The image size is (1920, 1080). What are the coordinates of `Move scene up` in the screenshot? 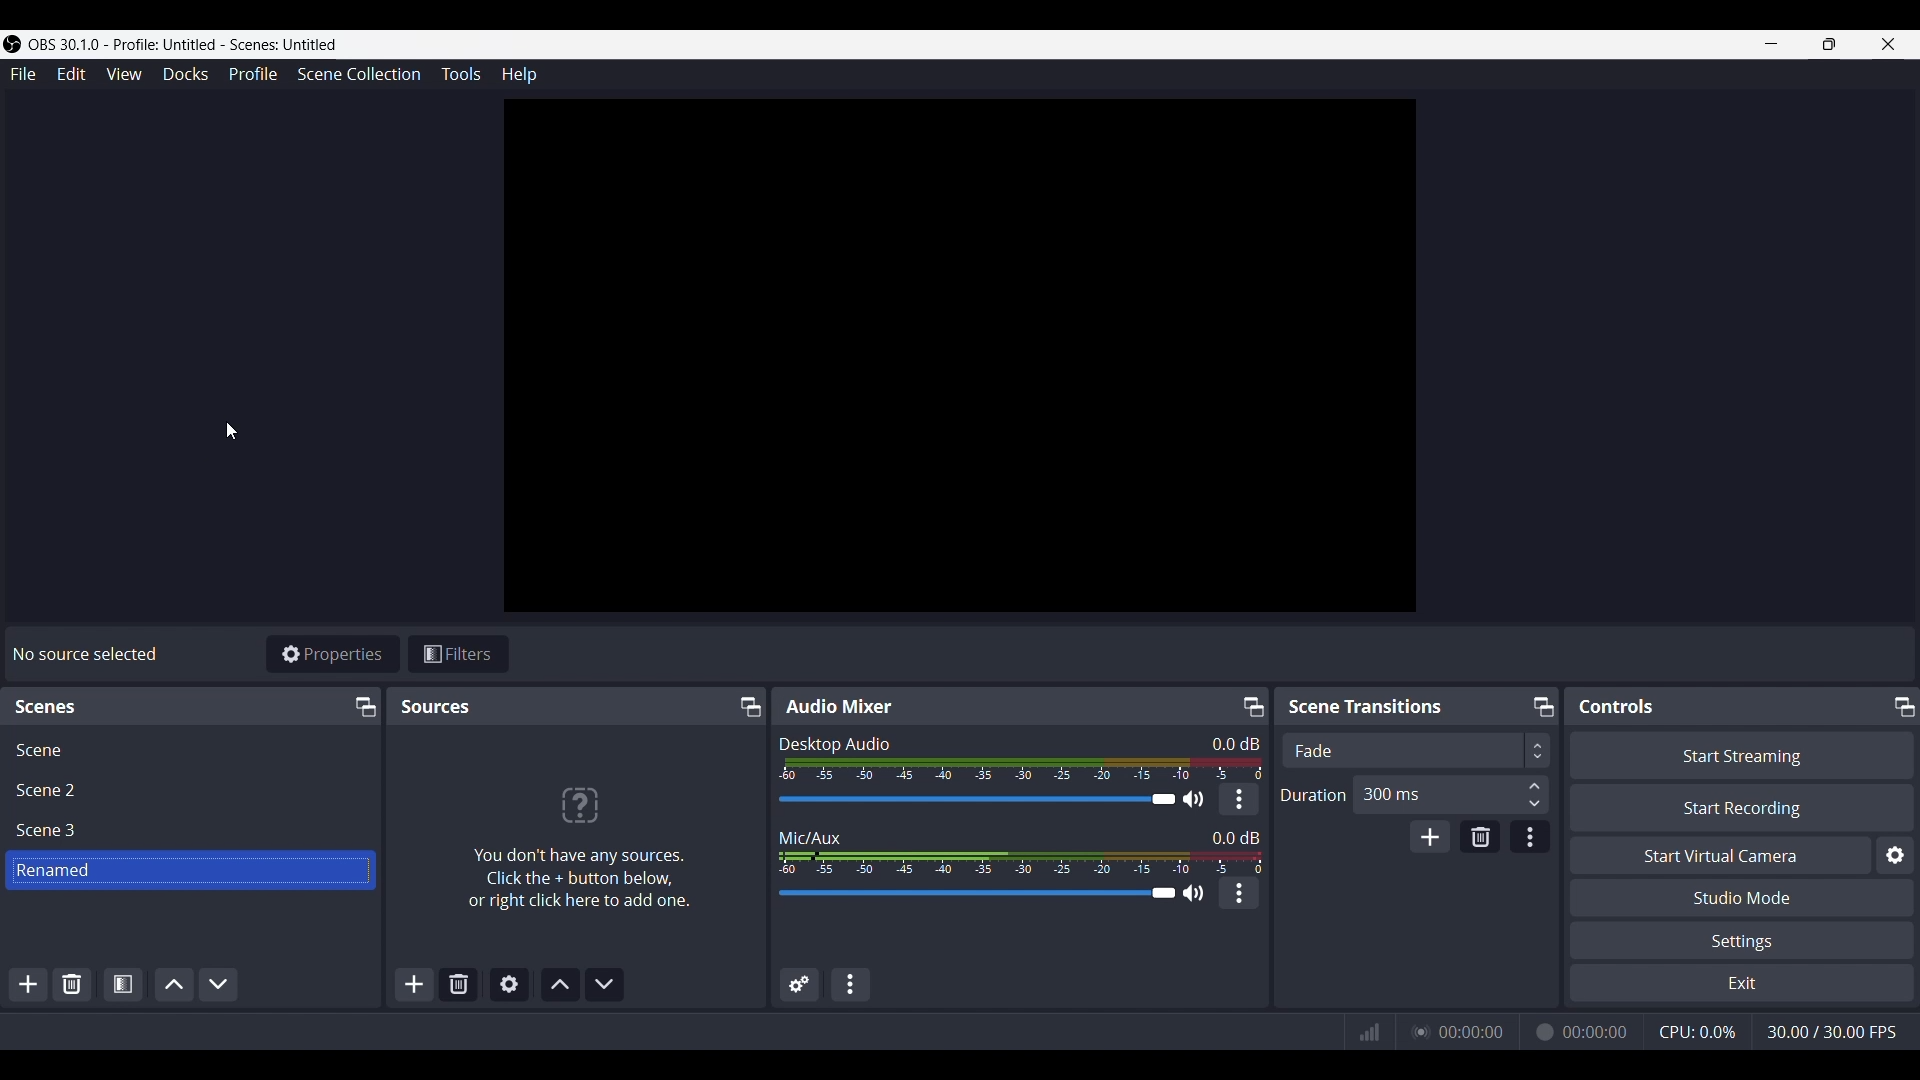 It's located at (174, 983).